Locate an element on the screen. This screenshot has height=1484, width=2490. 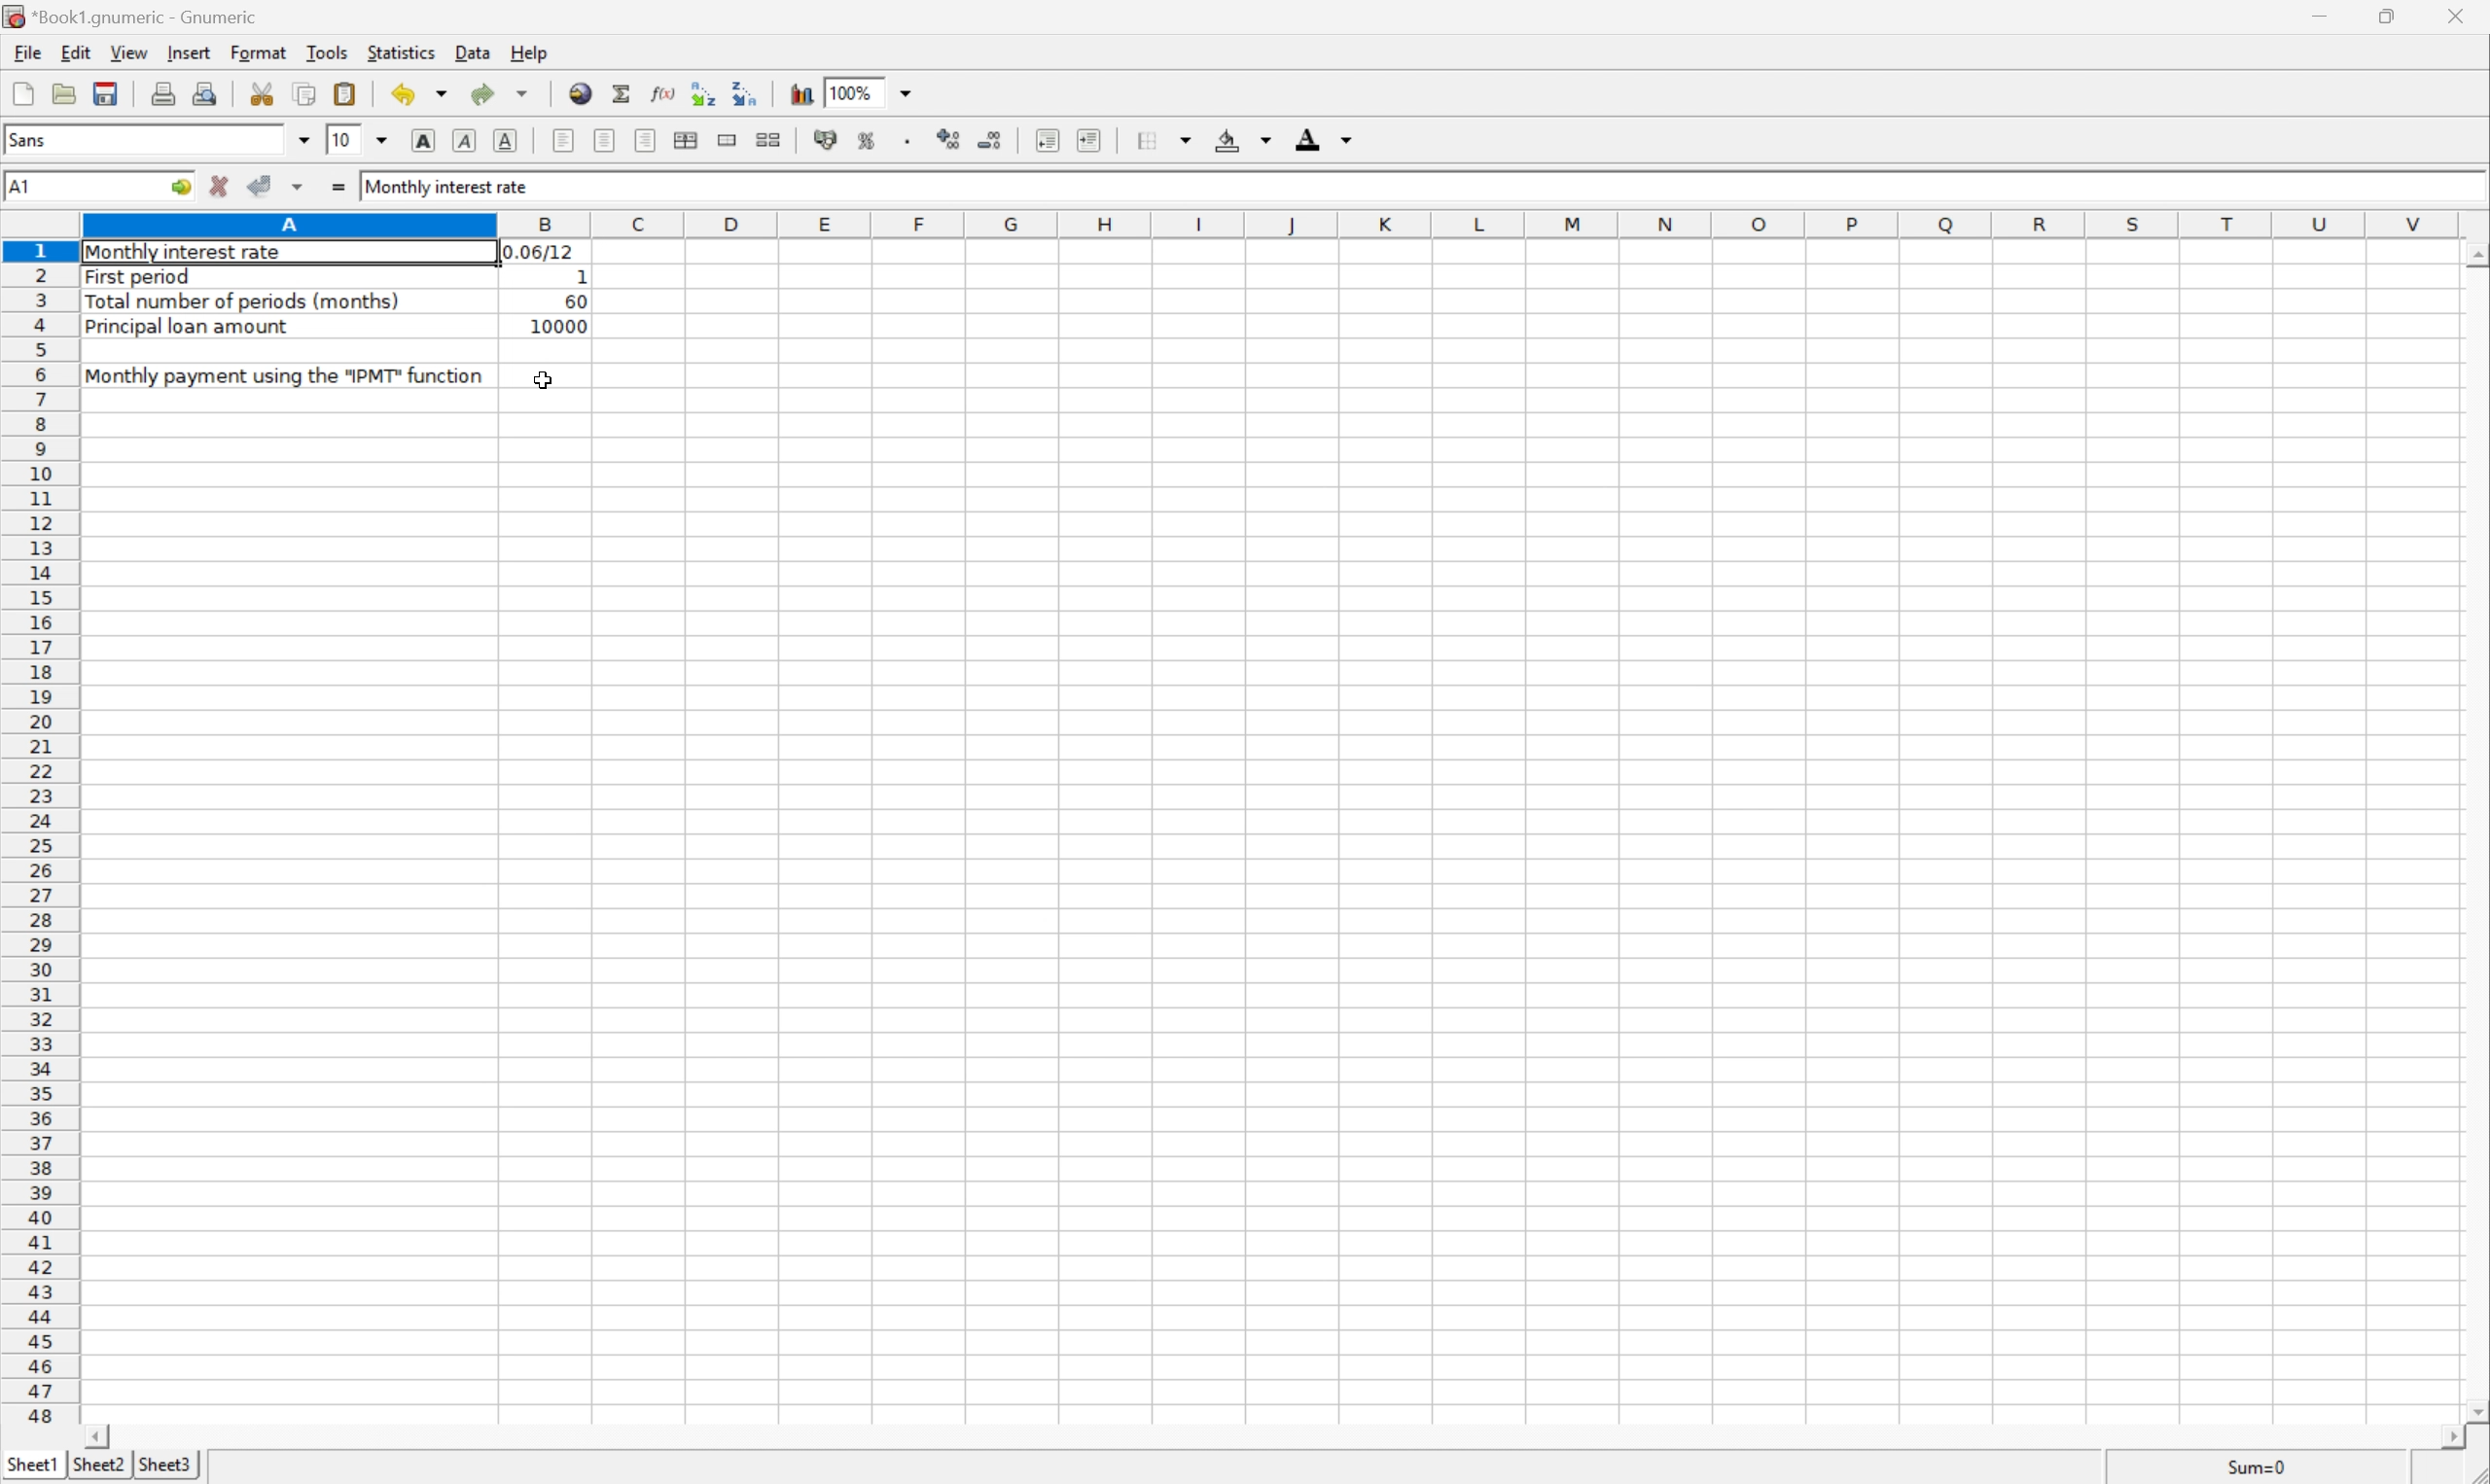
1 is located at coordinates (581, 275).